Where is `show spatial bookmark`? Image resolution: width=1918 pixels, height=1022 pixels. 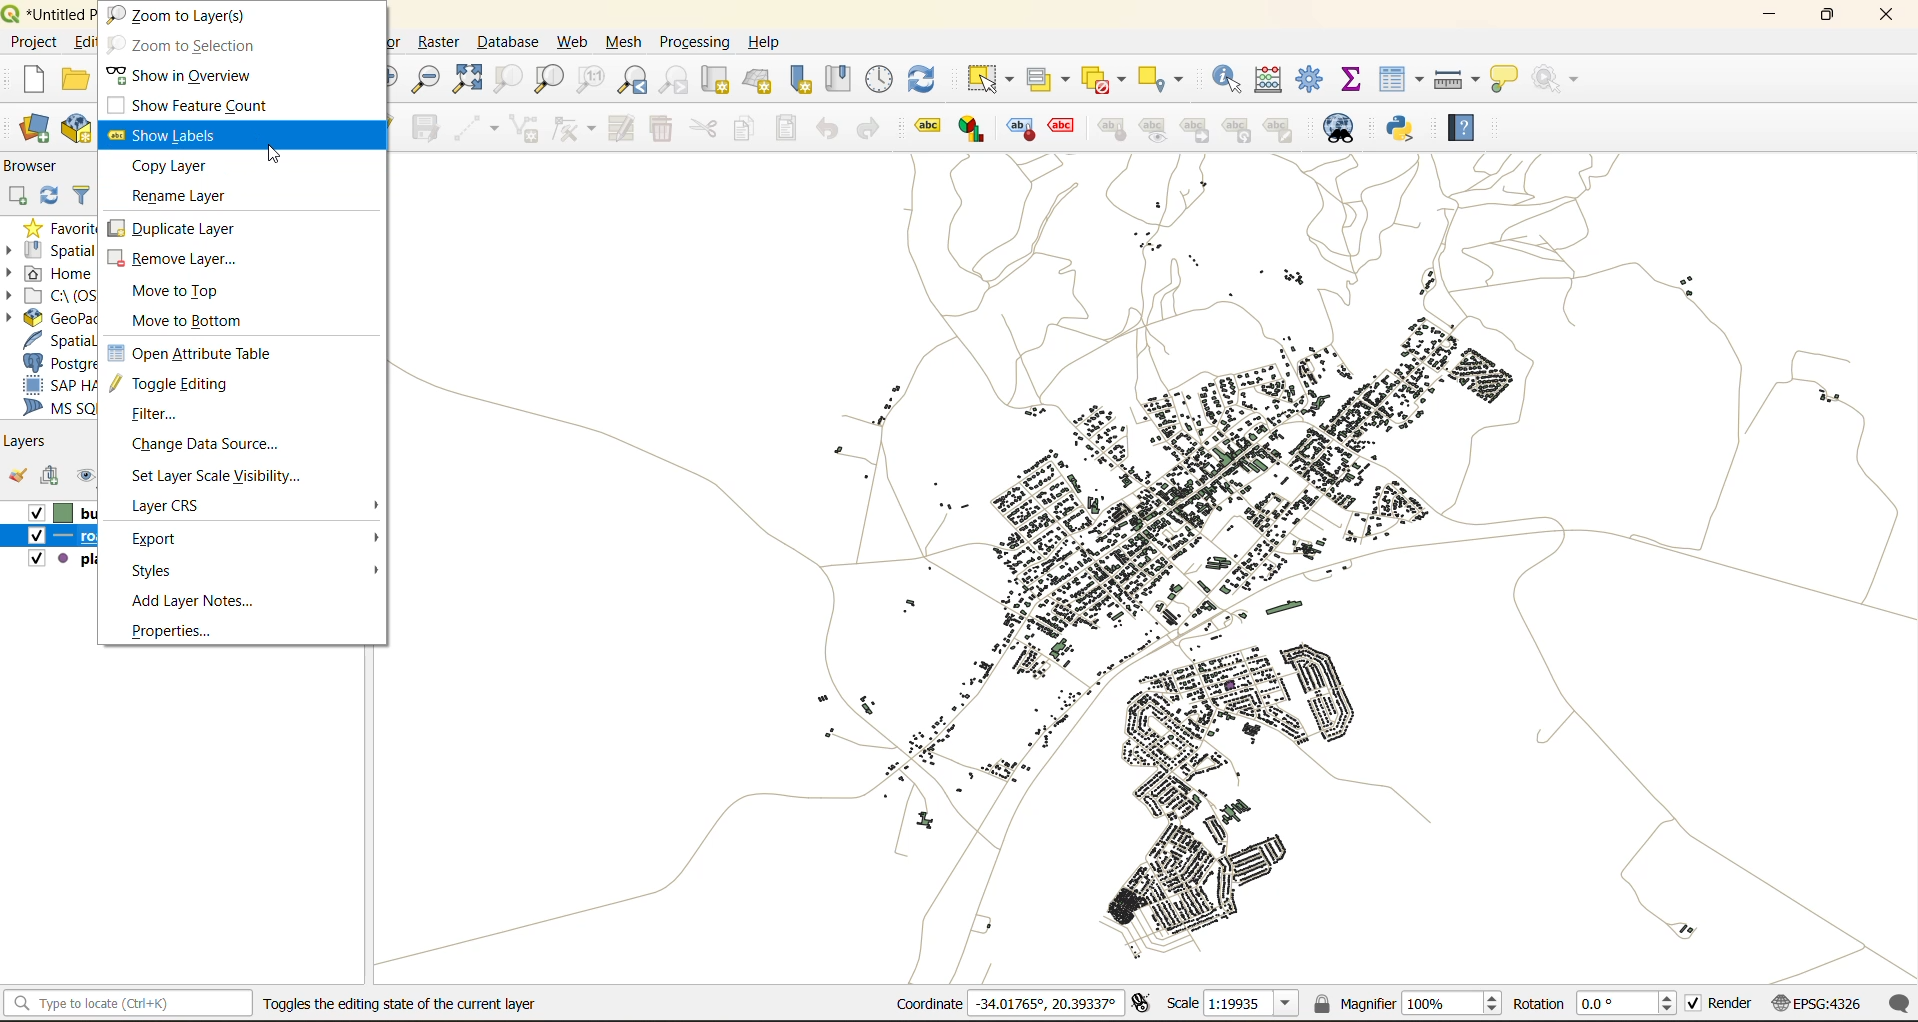 show spatial bookmark is located at coordinates (840, 83).